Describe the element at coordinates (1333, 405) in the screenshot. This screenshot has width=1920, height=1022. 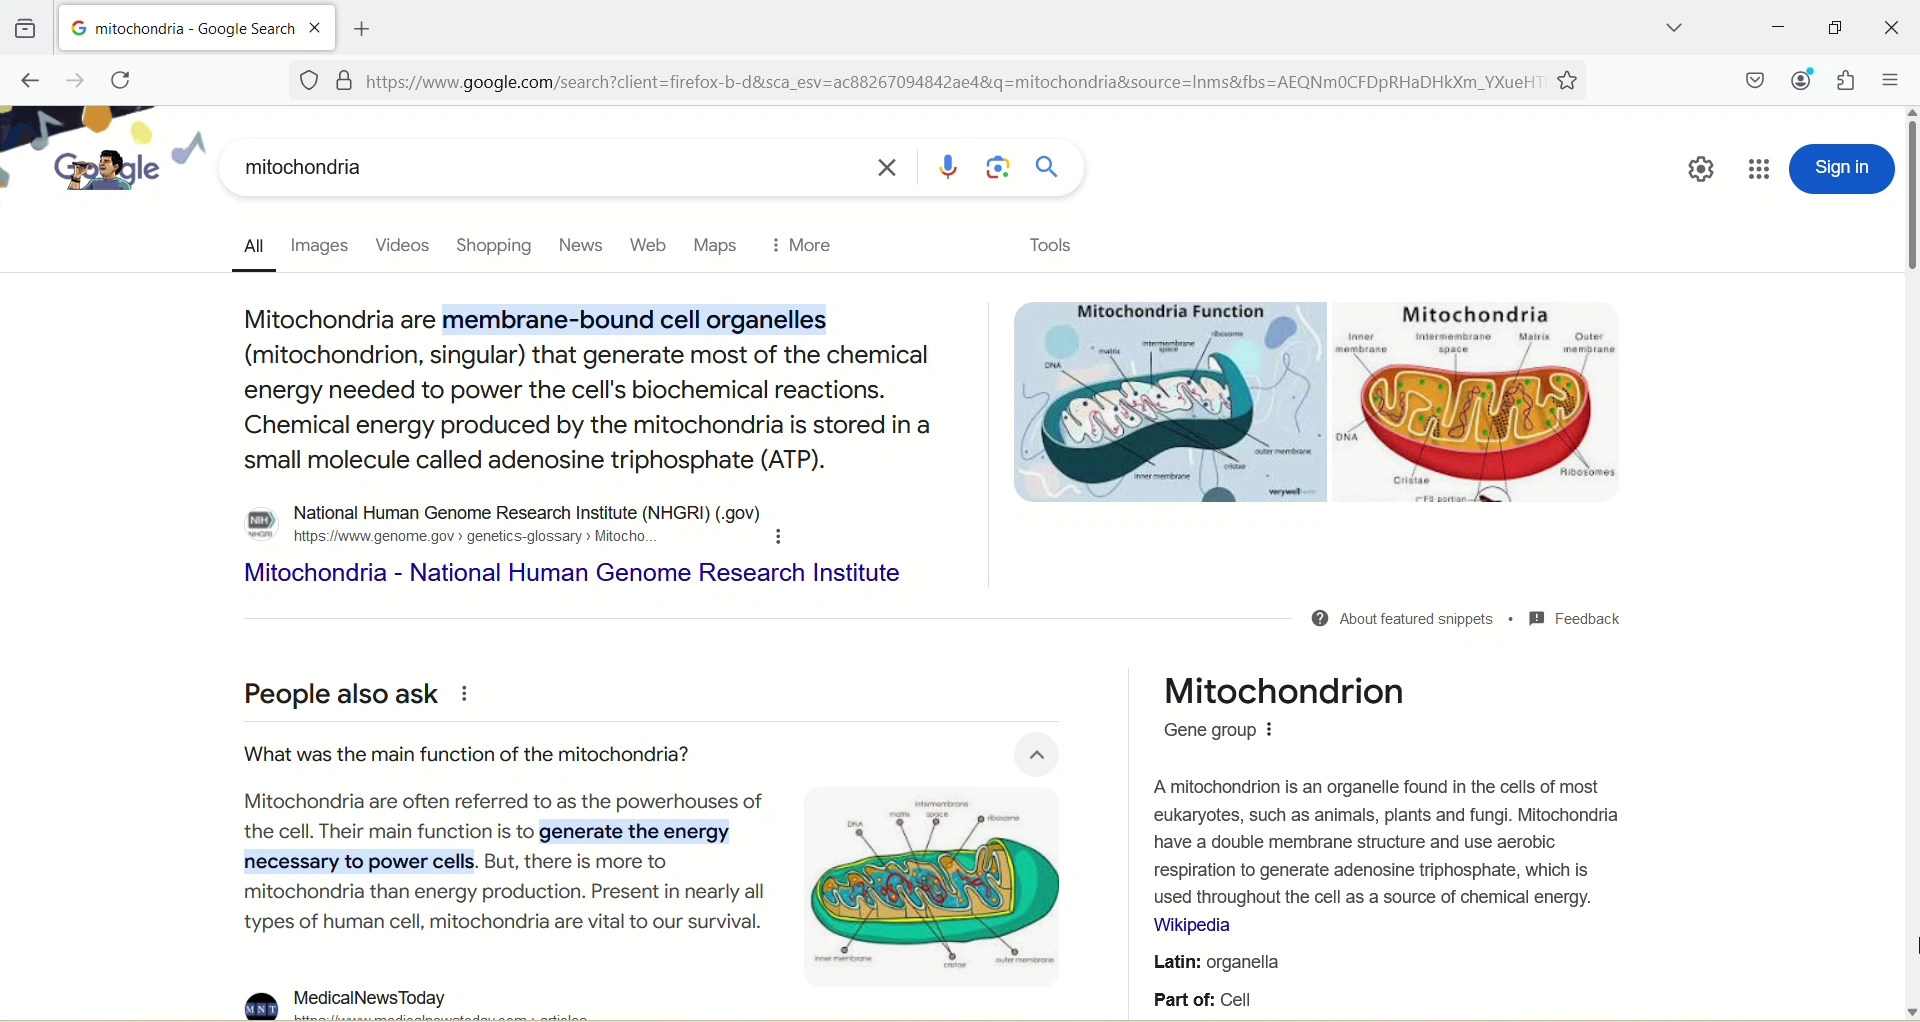
I see `images of parts of mitochondria` at that location.